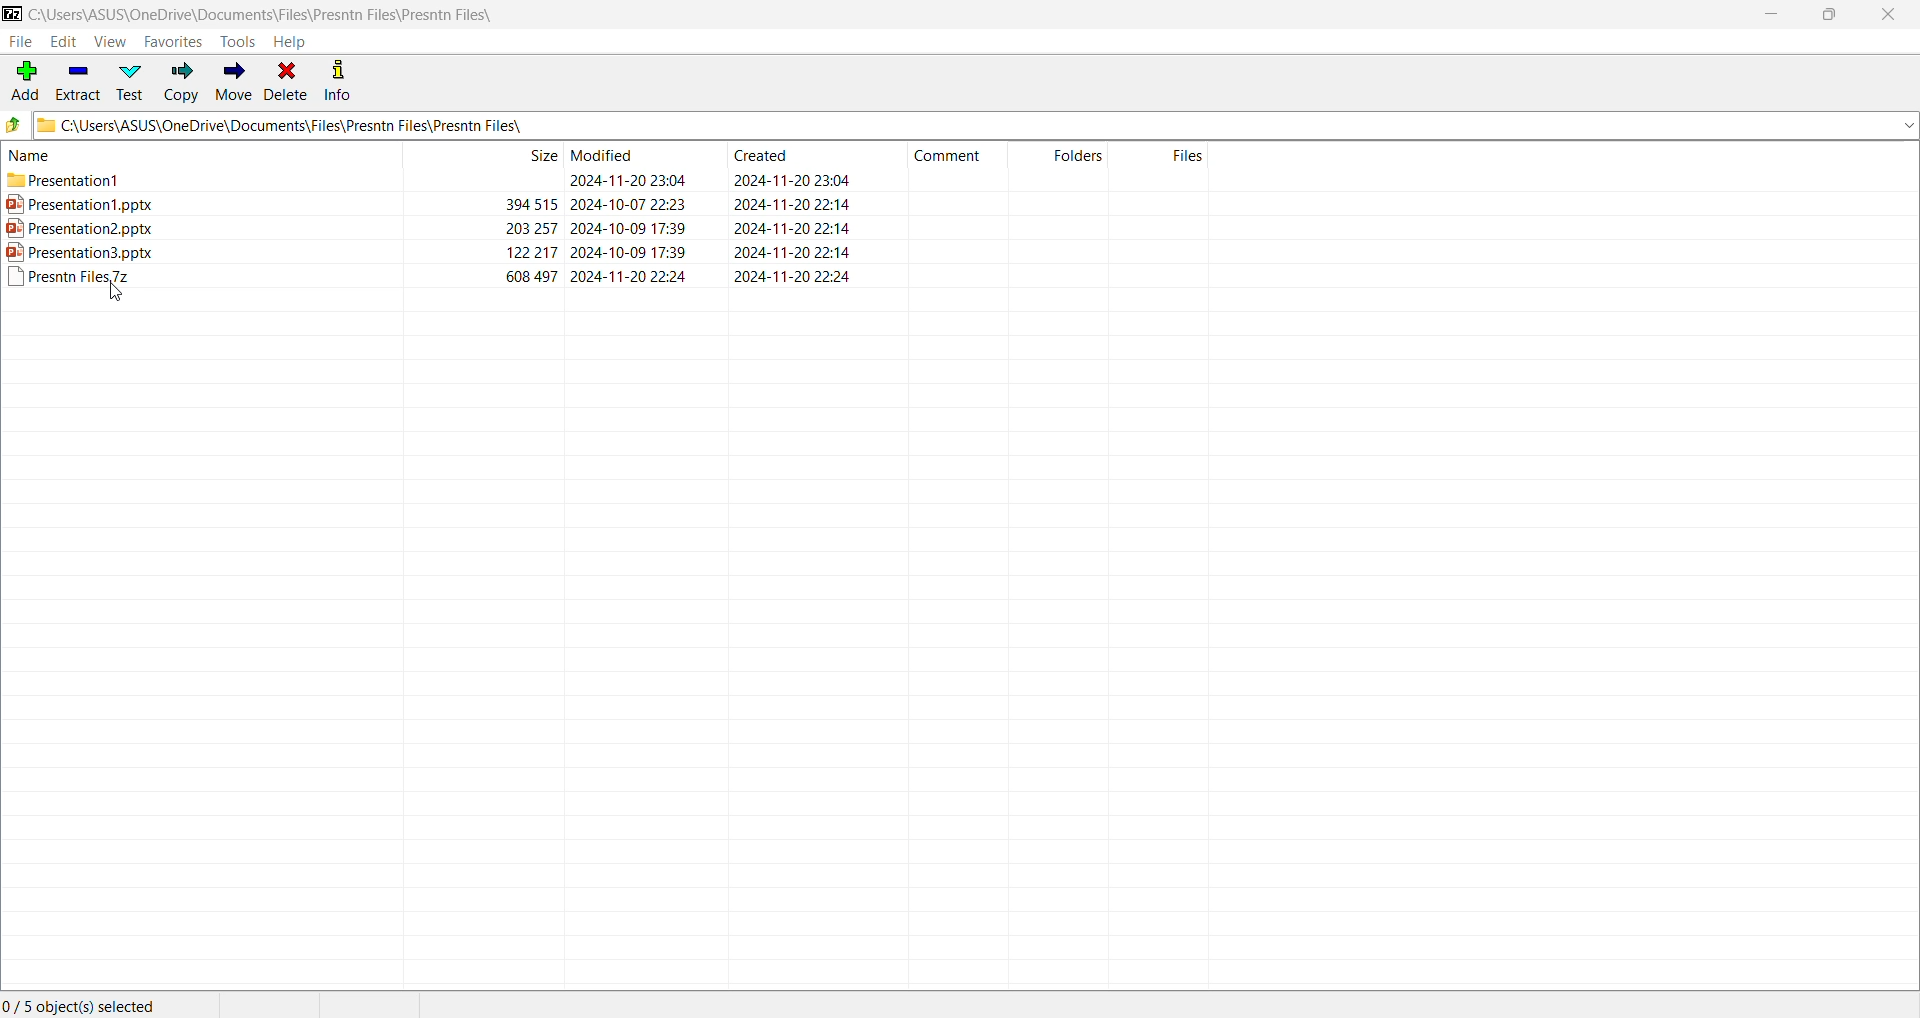 This screenshot has width=1920, height=1018. I want to click on View, so click(110, 42).